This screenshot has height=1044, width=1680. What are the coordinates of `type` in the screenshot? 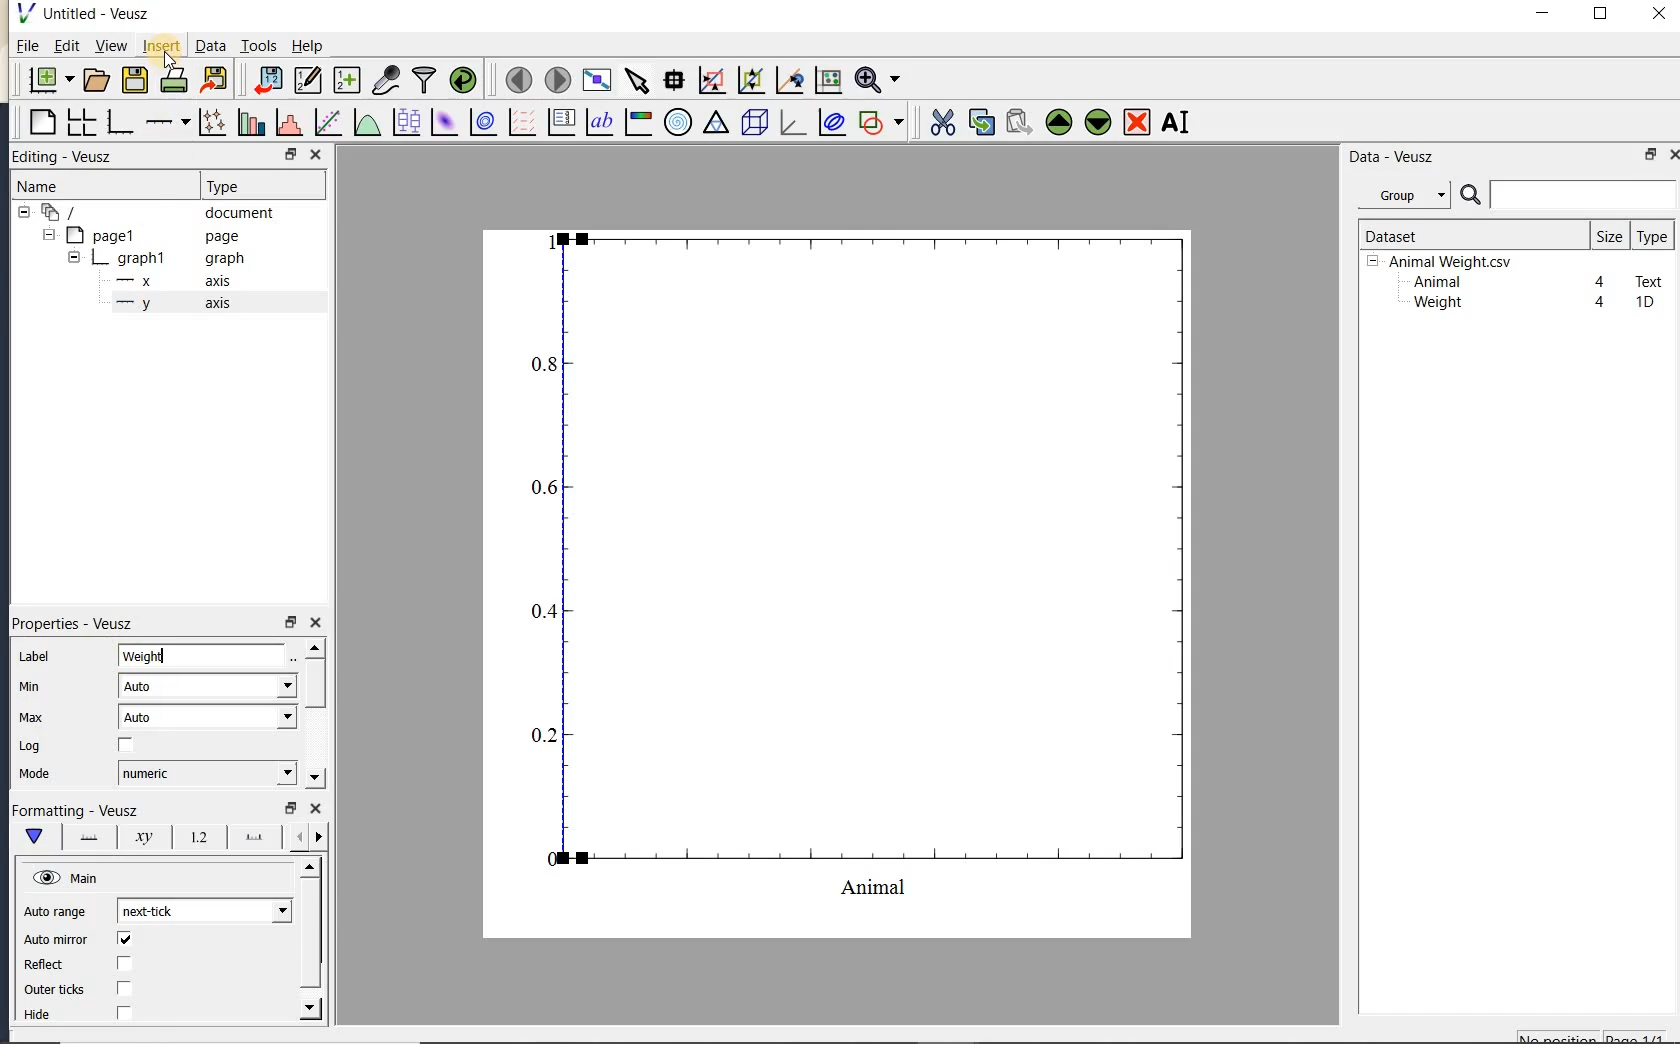 It's located at (1651, 236).